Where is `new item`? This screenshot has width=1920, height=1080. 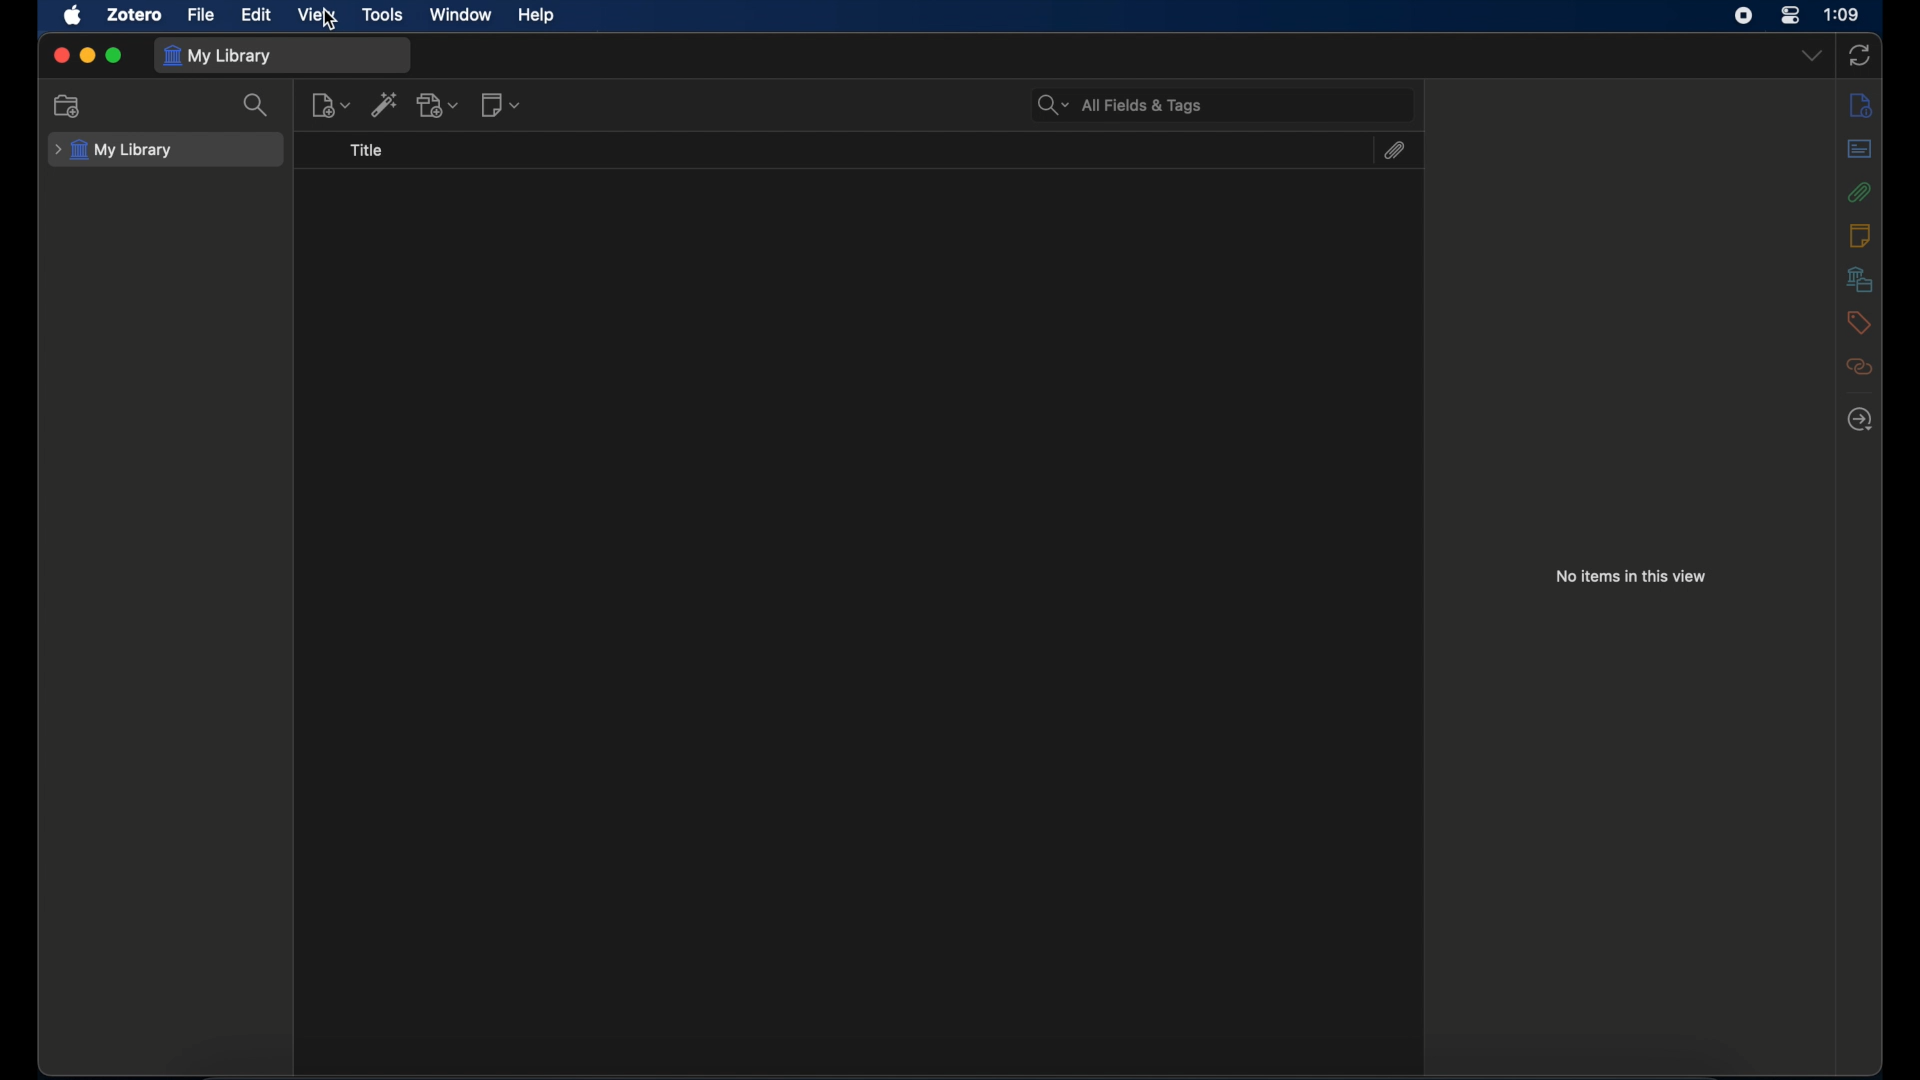
new item is located at coordinates (331, 106).